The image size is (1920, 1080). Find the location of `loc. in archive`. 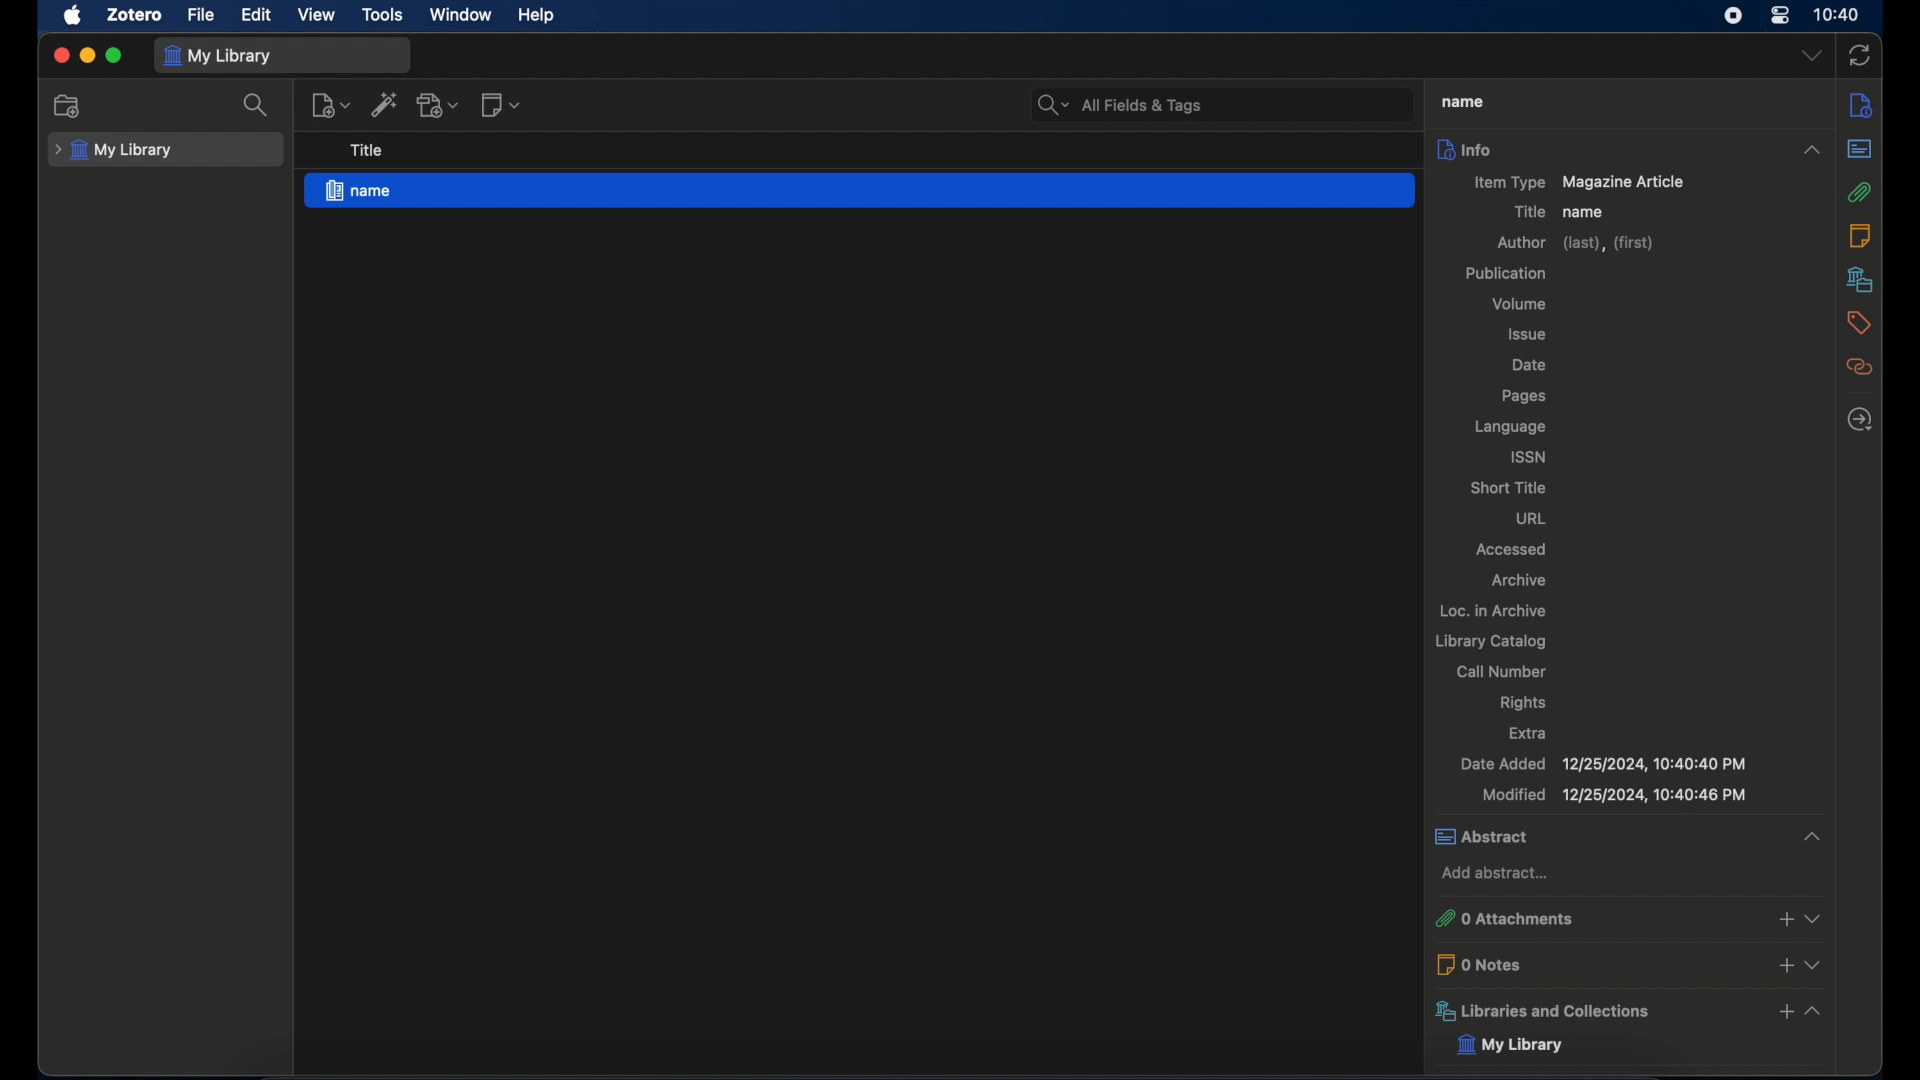

loc. in archive is located at coordinates (1492, 609).